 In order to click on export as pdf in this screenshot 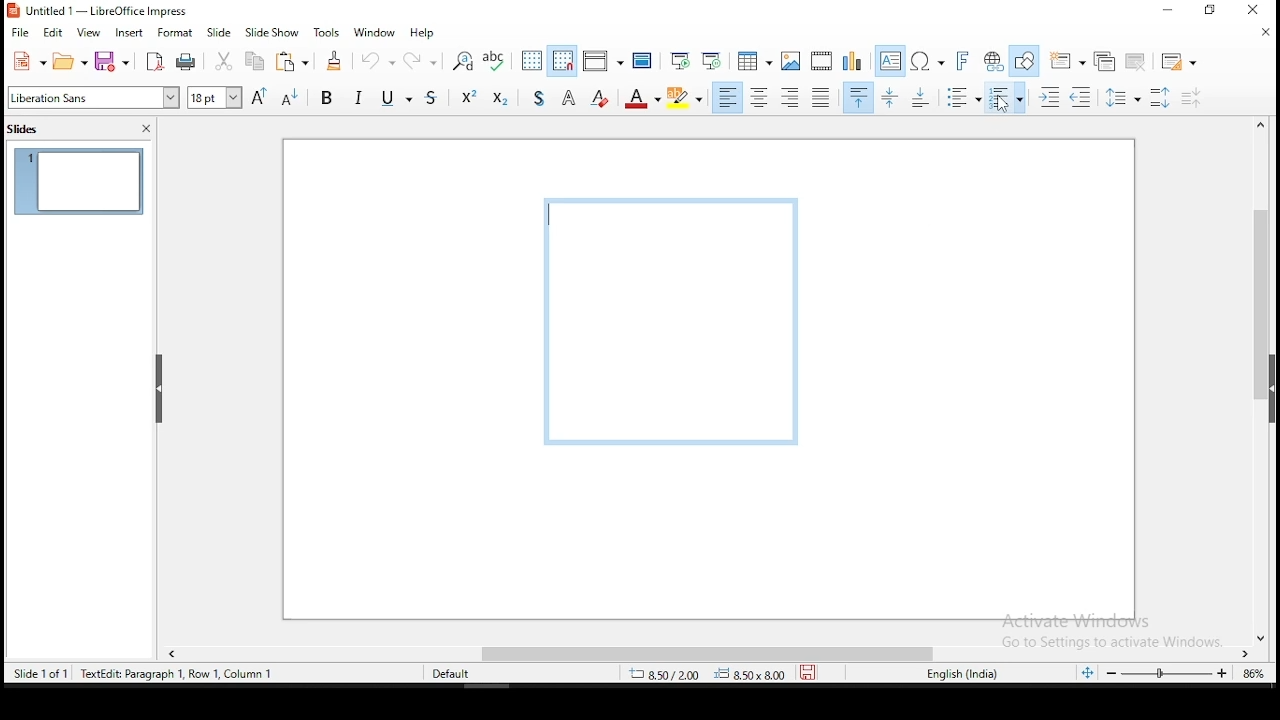, I will do `click(156, 62)`.